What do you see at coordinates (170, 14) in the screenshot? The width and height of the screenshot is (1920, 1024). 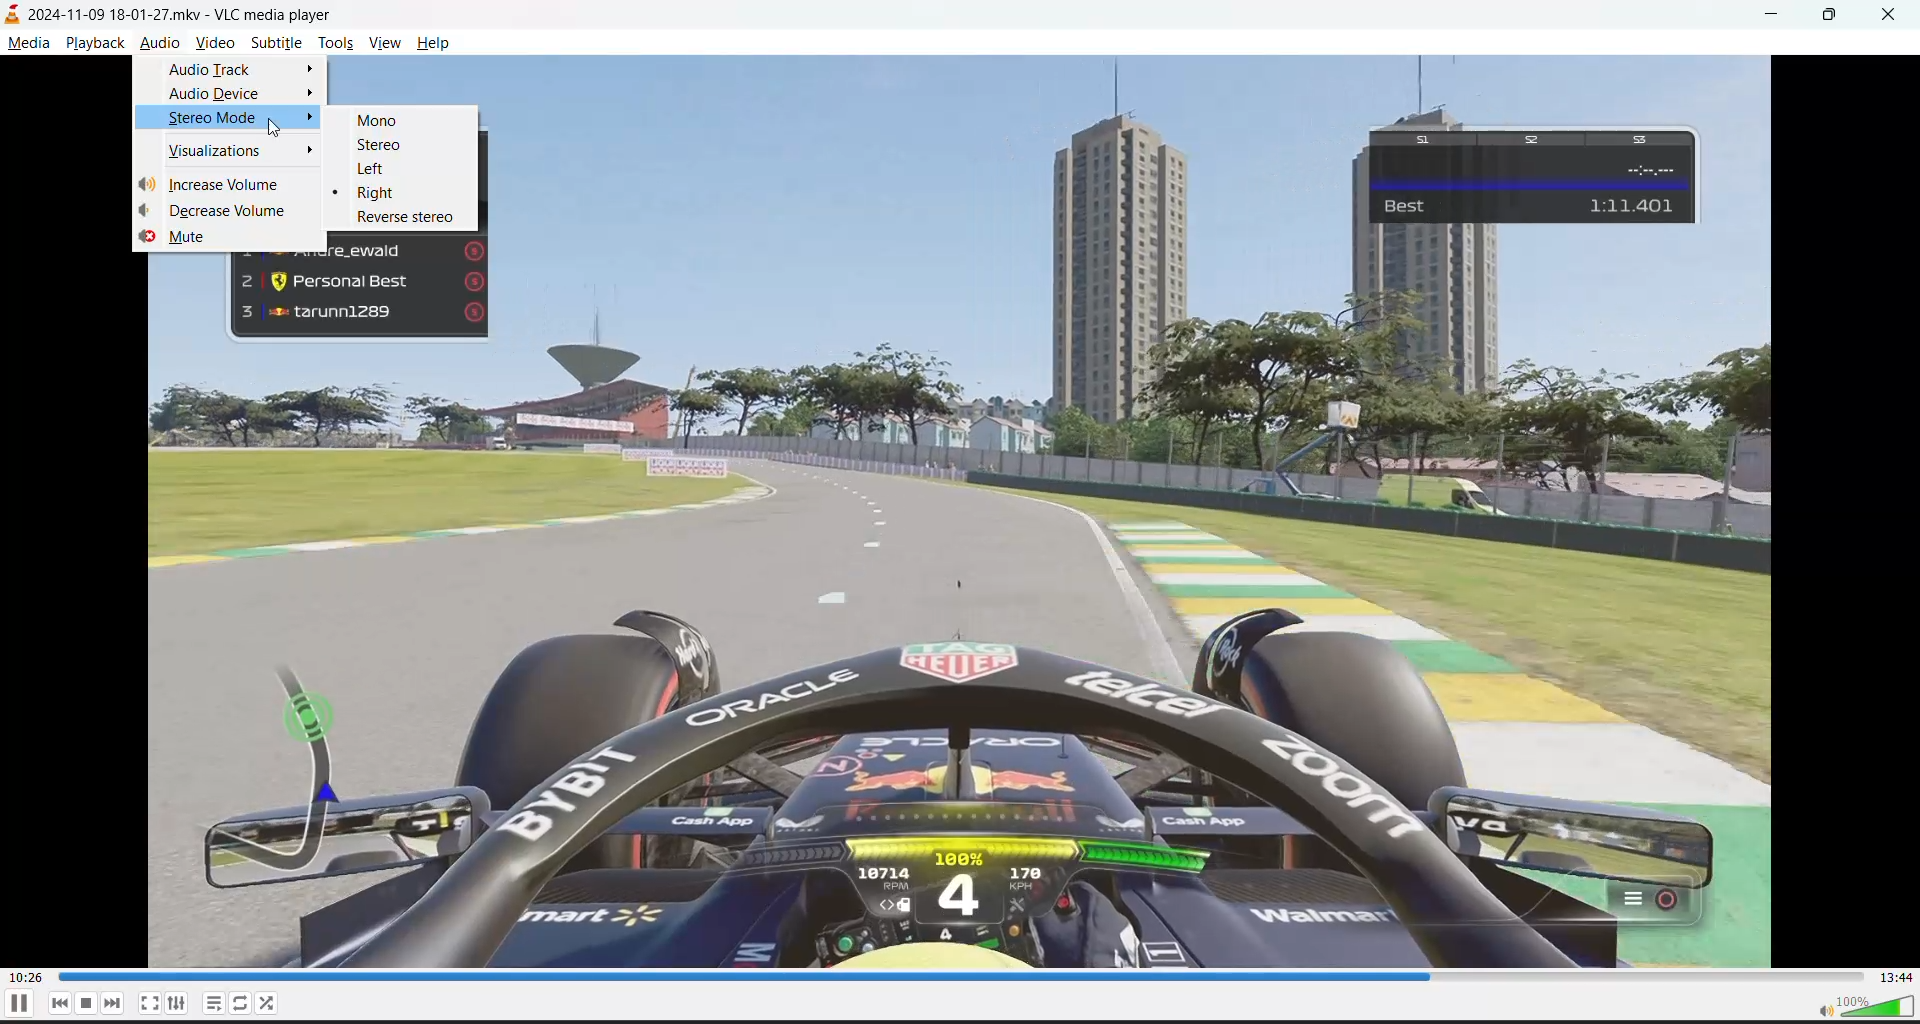 I see `2024-11-09 18-01-27.mkv - VLC media player` at bounding box center [170, 14].